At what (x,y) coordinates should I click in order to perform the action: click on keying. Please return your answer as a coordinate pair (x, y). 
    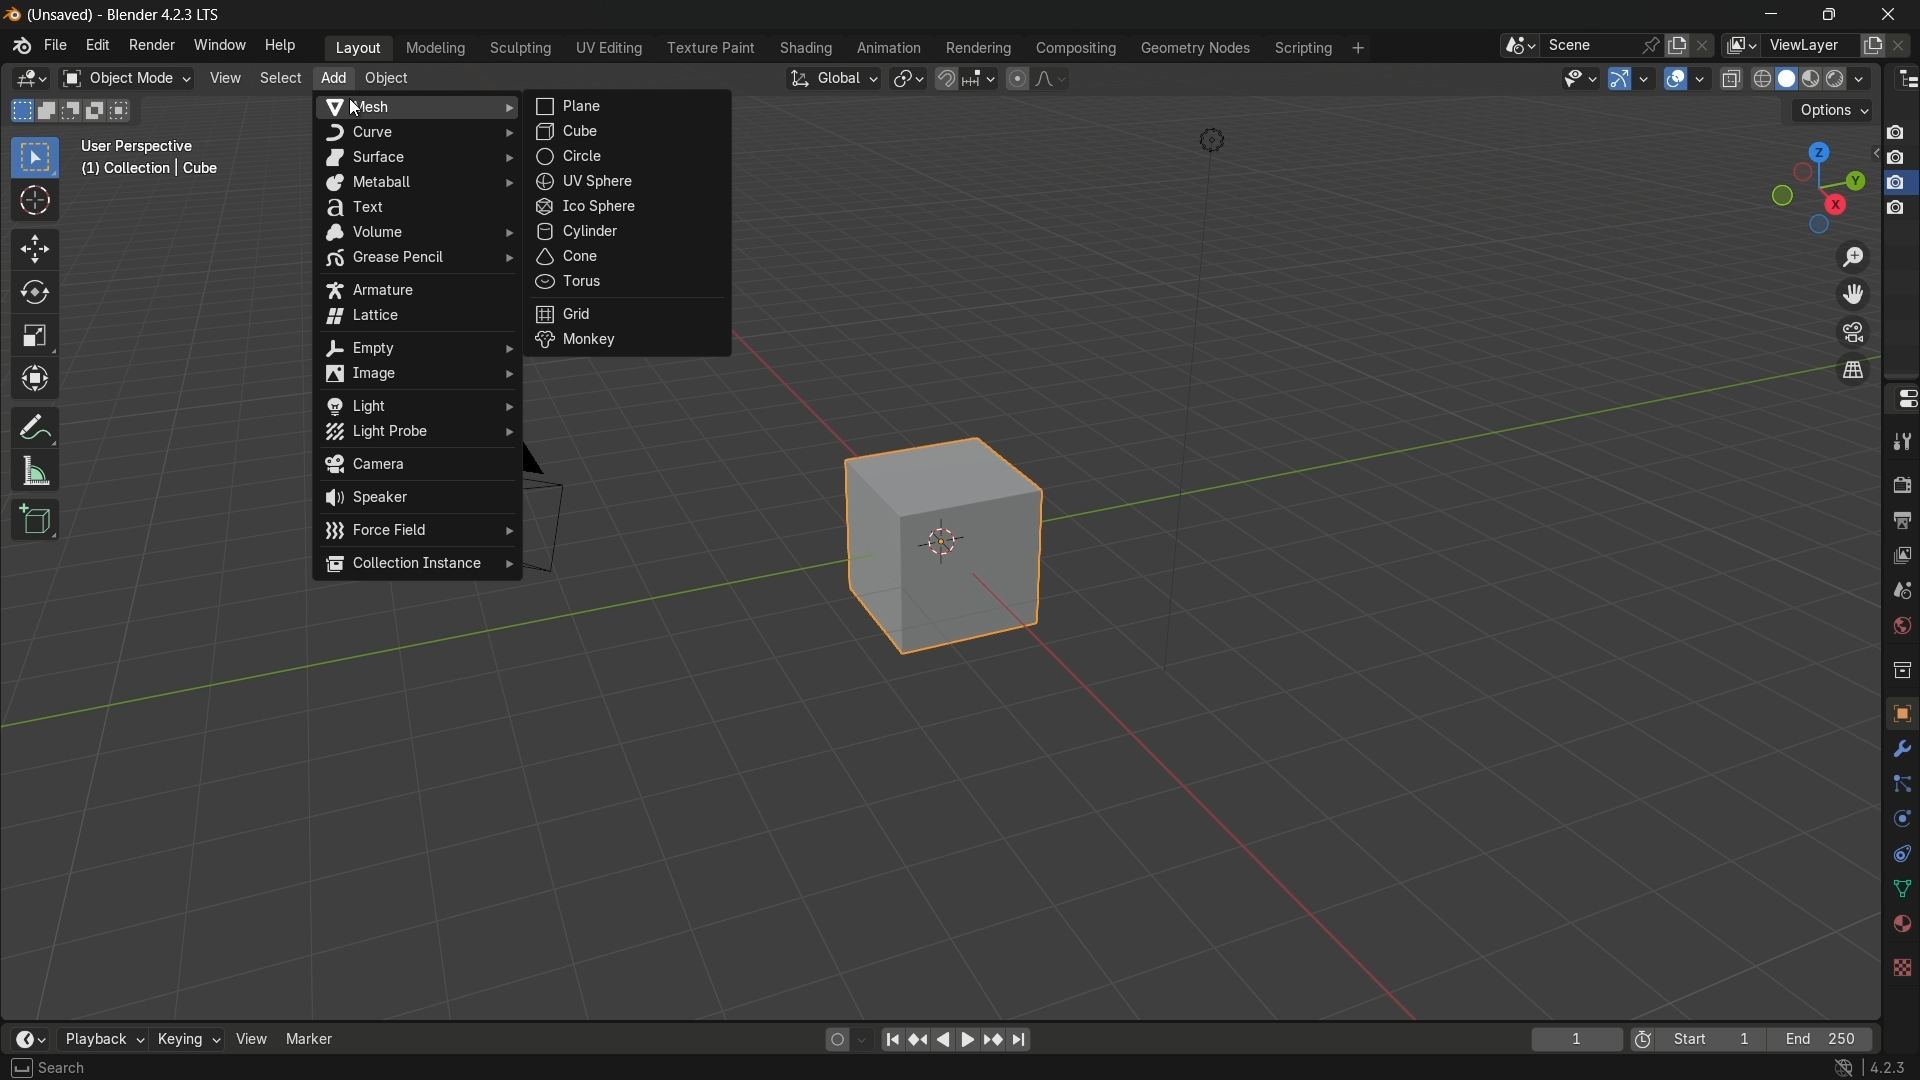
    Looking at the image, I should click on (186, 1038).